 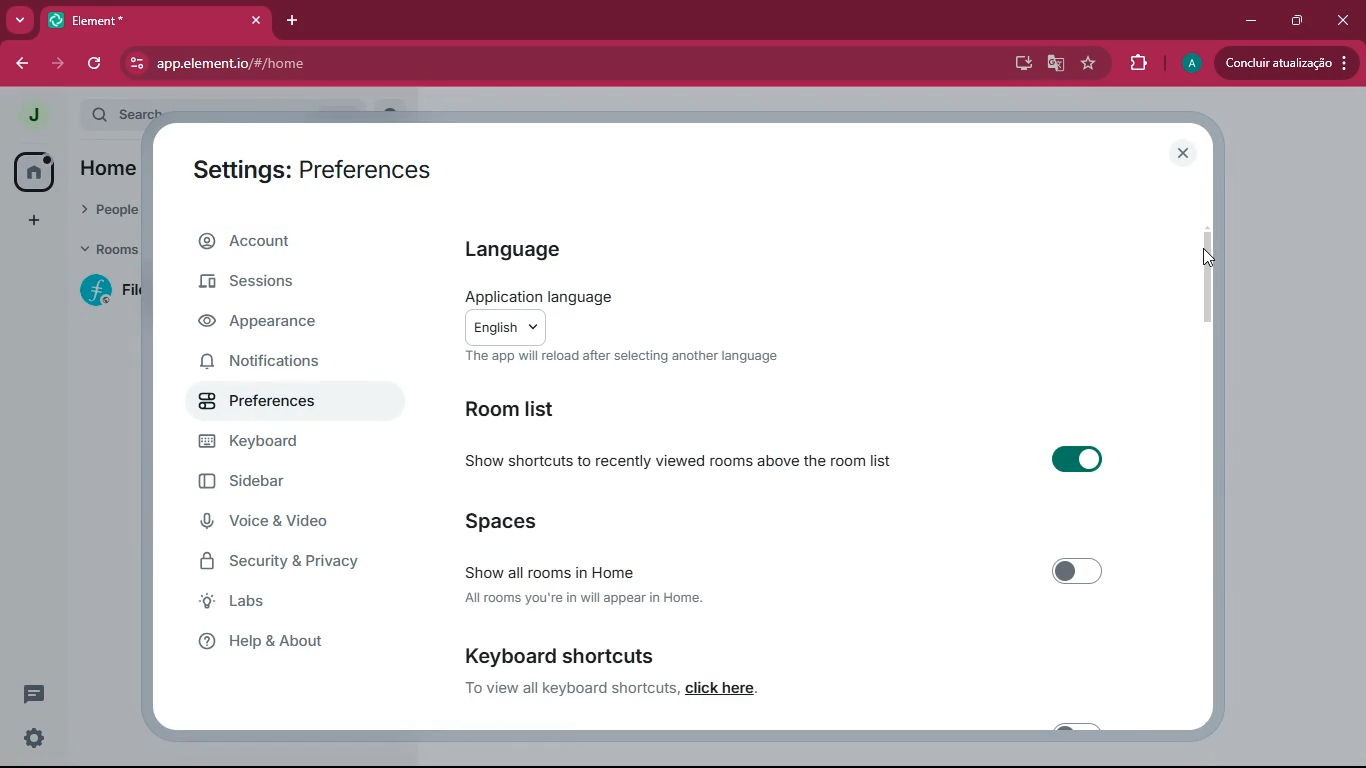 I want to click on sessions, so click(x=300, y=287).